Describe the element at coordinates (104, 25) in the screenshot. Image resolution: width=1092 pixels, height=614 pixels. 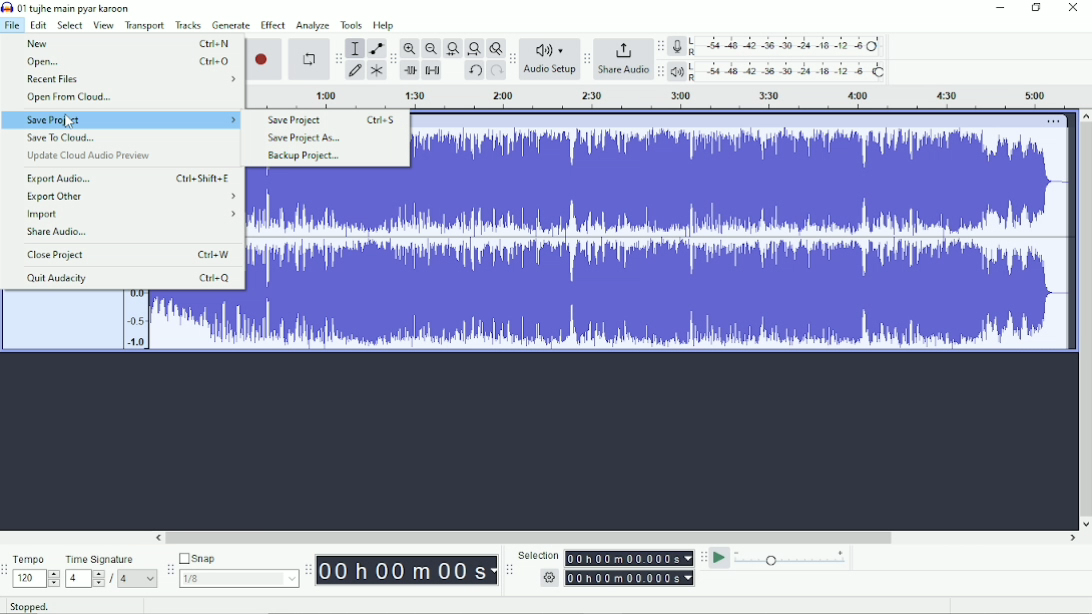
I see `View` at that location.